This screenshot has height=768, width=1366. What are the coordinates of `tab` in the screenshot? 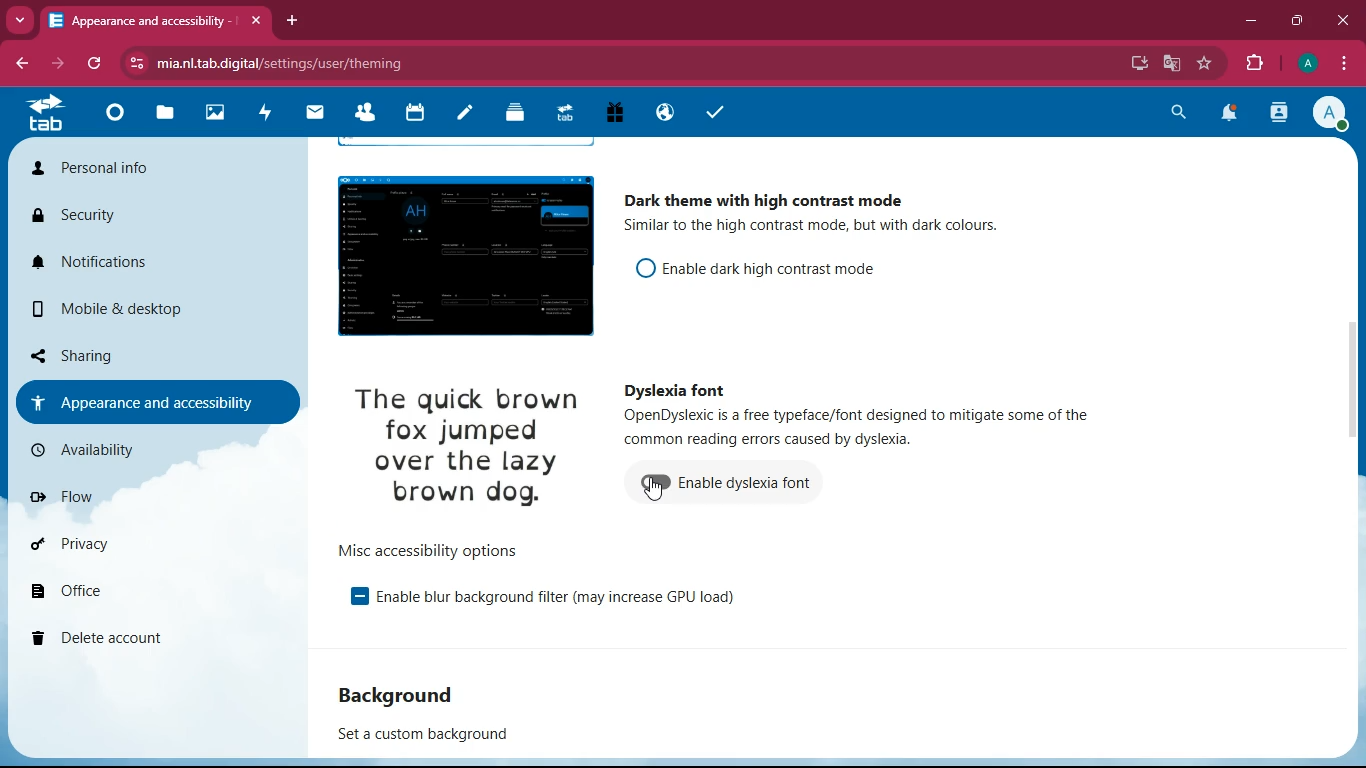 It's located at (563, 112).